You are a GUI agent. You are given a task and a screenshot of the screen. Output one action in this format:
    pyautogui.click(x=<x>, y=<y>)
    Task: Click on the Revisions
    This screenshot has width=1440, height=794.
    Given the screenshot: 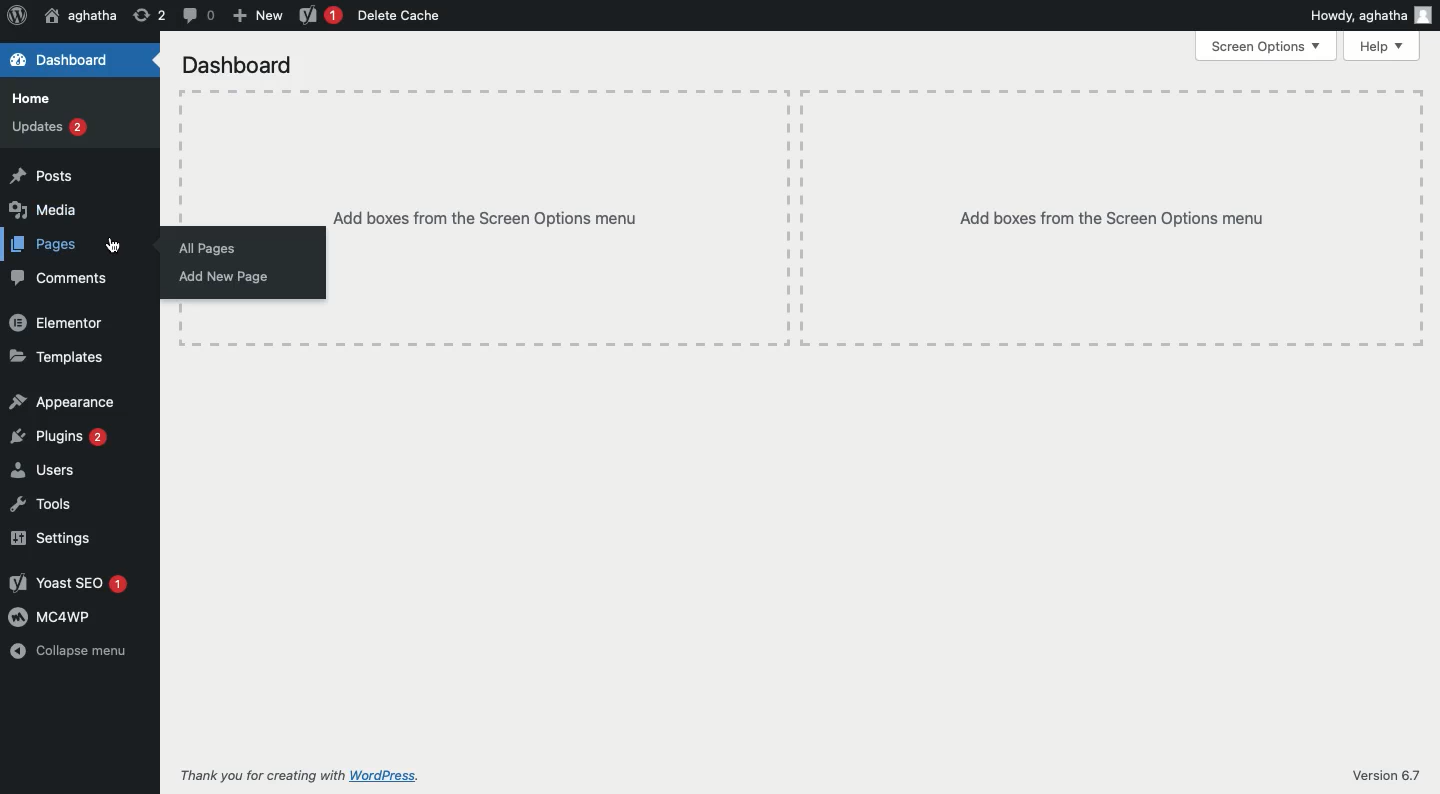 What is the action you would take?
    pyautogui.click(x=149, y=16)
    